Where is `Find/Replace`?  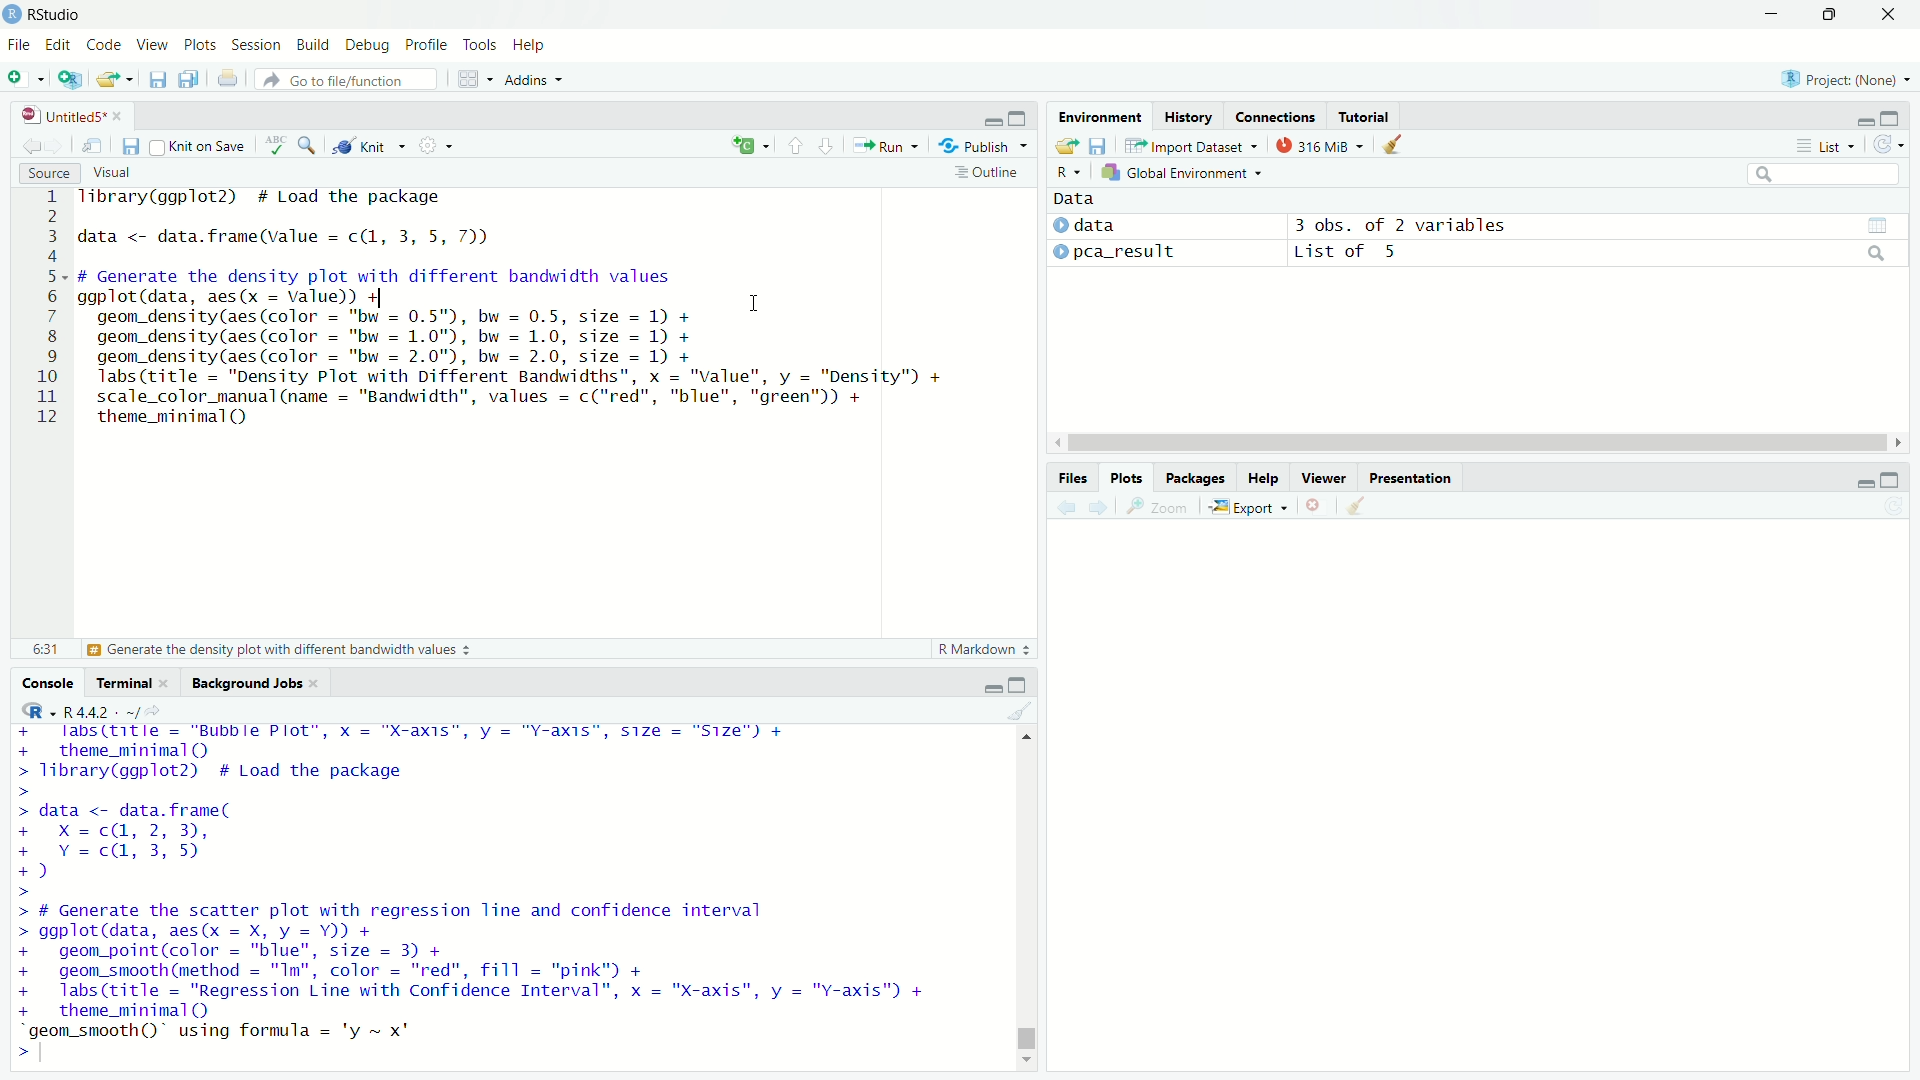 Find/Replace is located at coordinates (307, 144).